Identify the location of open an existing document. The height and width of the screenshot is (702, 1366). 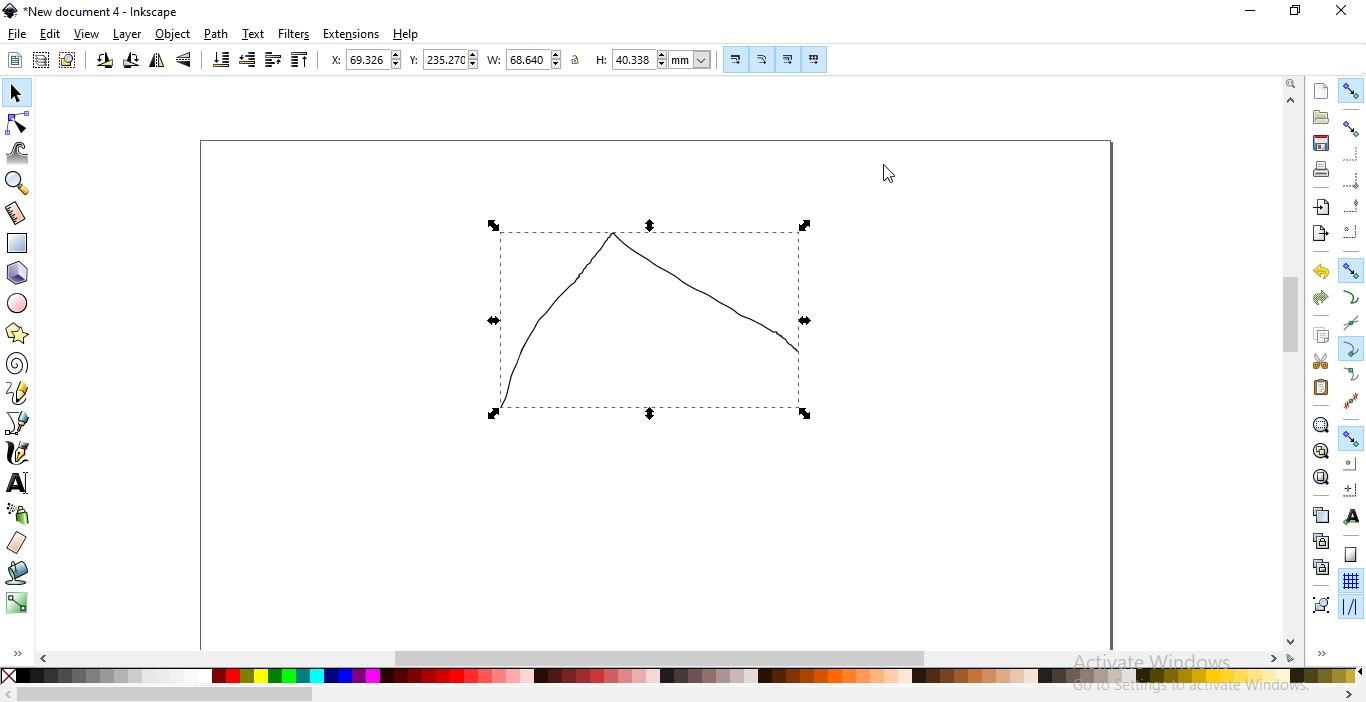
(1321, 117).